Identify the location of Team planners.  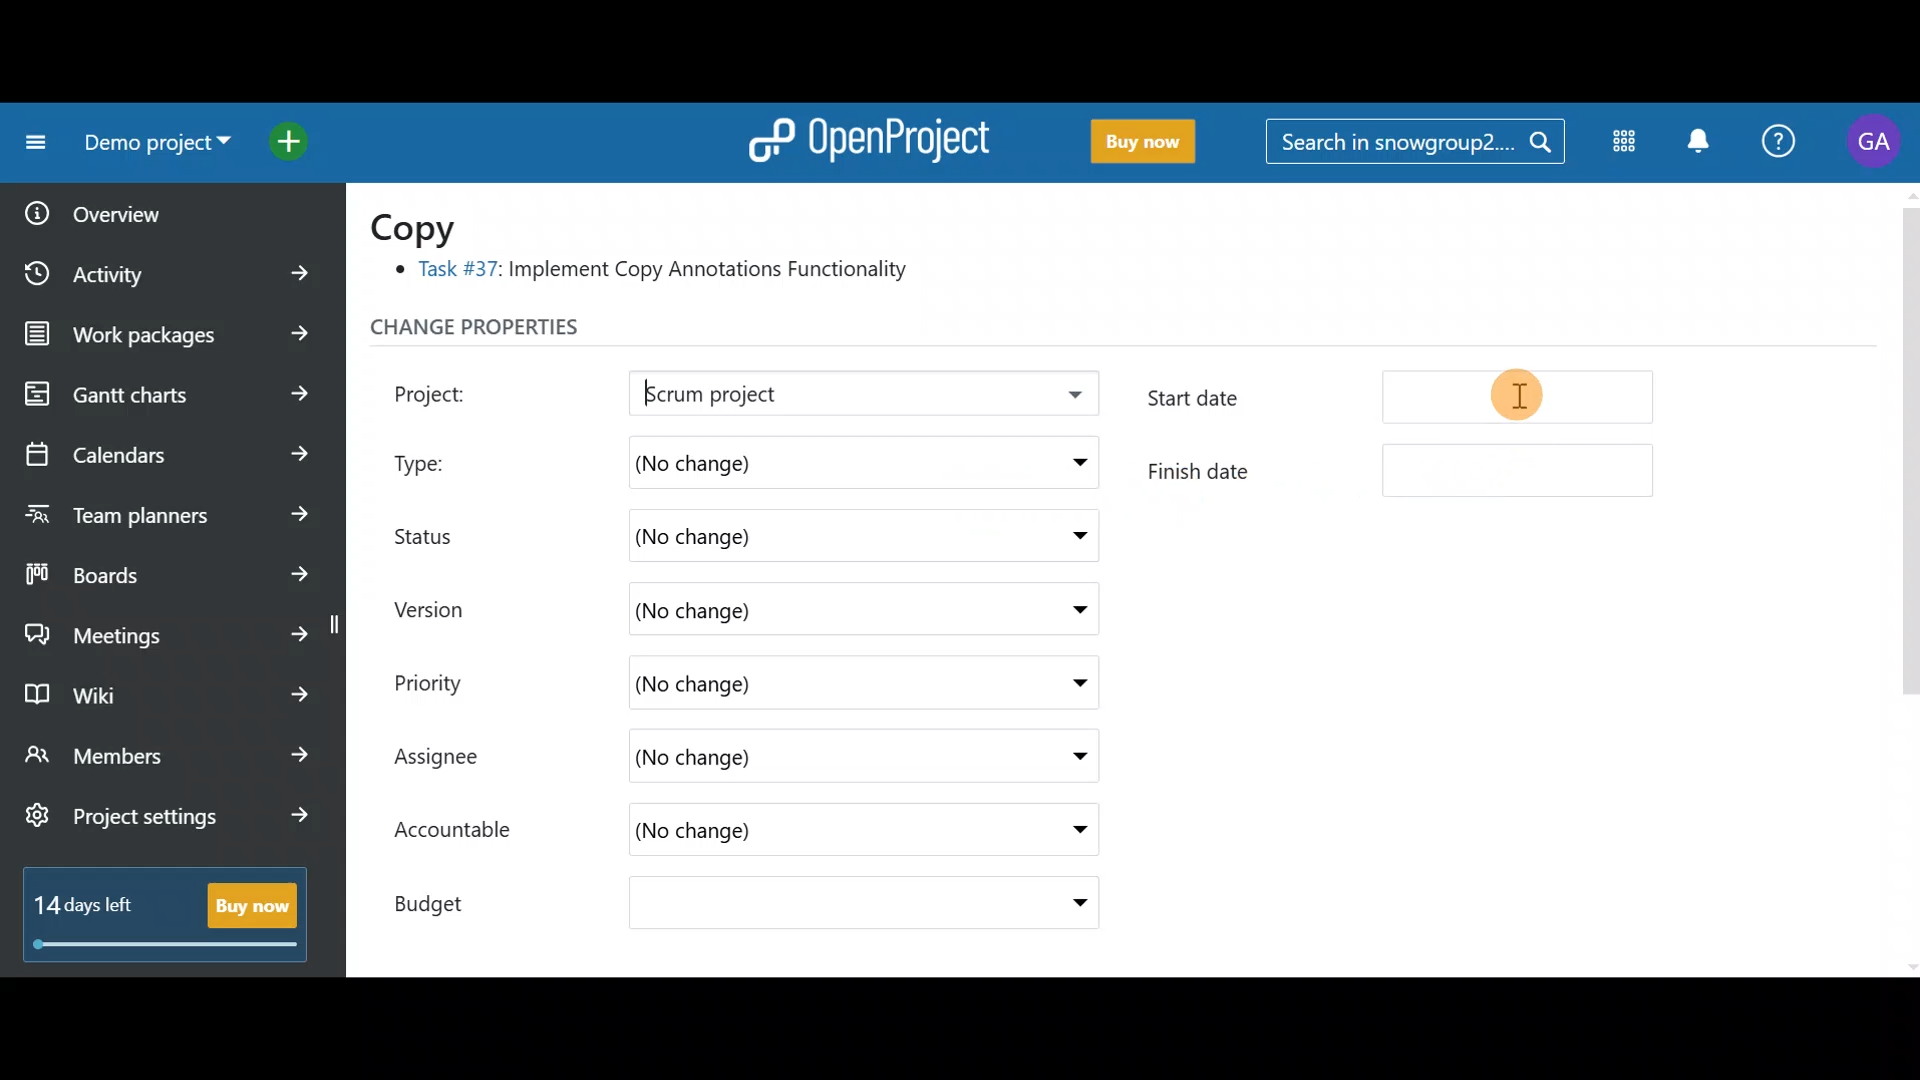
(163, 508).